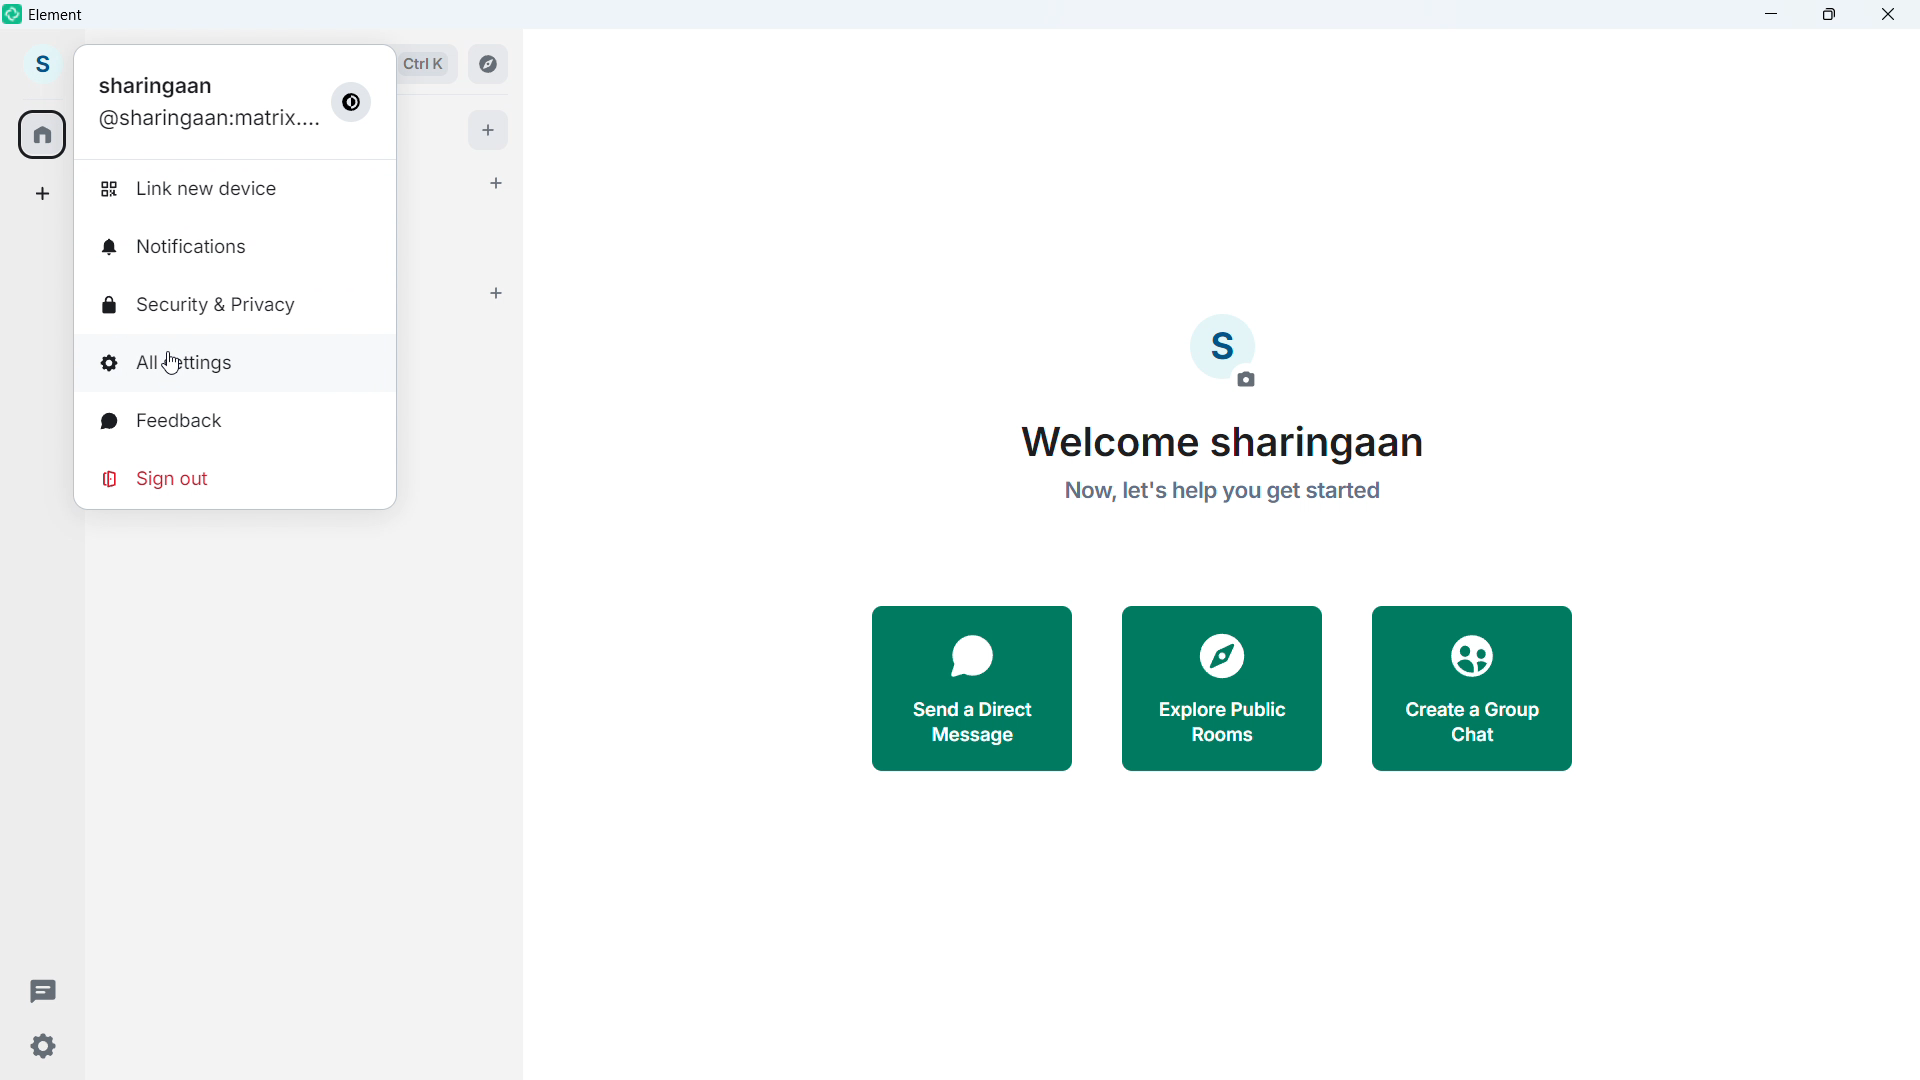 This screenshot has width=1920, height=1080. What do you see at coordinates (57, 15) in the screenshot?
I see `Element` at bounding box center [57, 15].